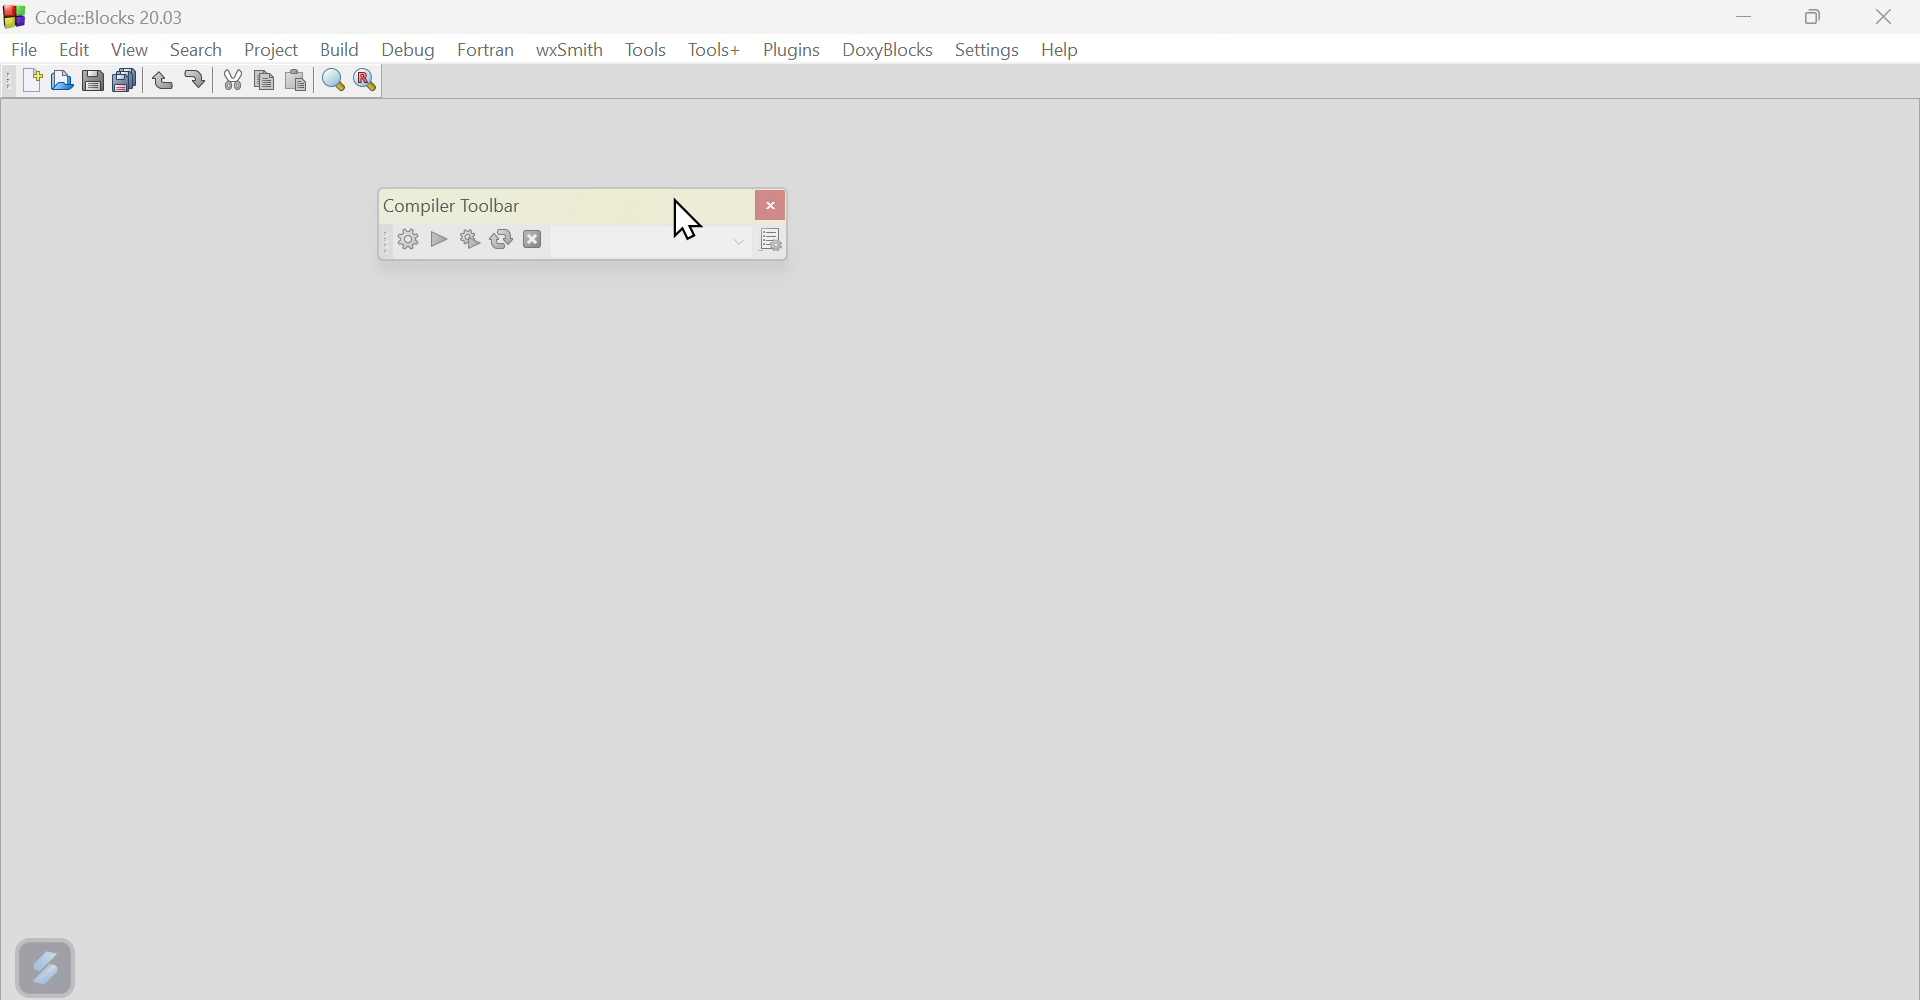 This screenshot has width=1920, height=1000. I want to click on Undo, so click(159, 76).